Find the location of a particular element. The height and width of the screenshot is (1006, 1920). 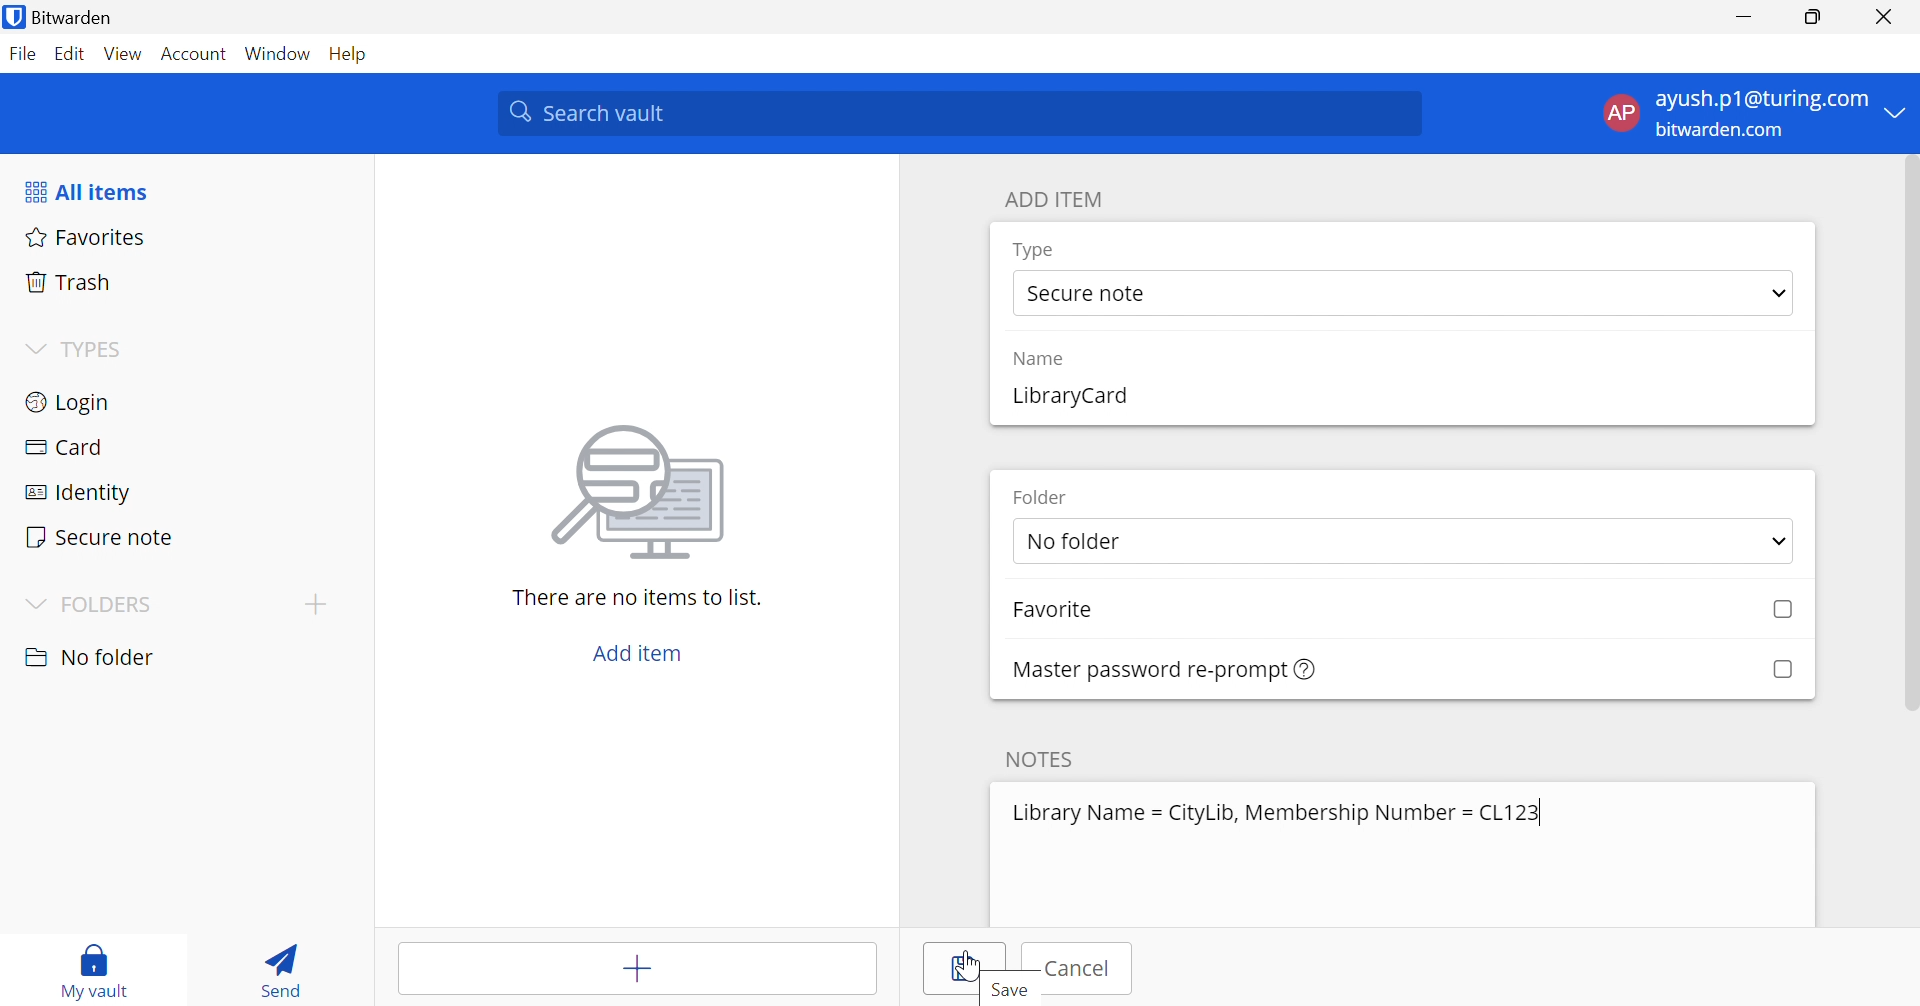

account menu is located at coordinates (1751, 114).